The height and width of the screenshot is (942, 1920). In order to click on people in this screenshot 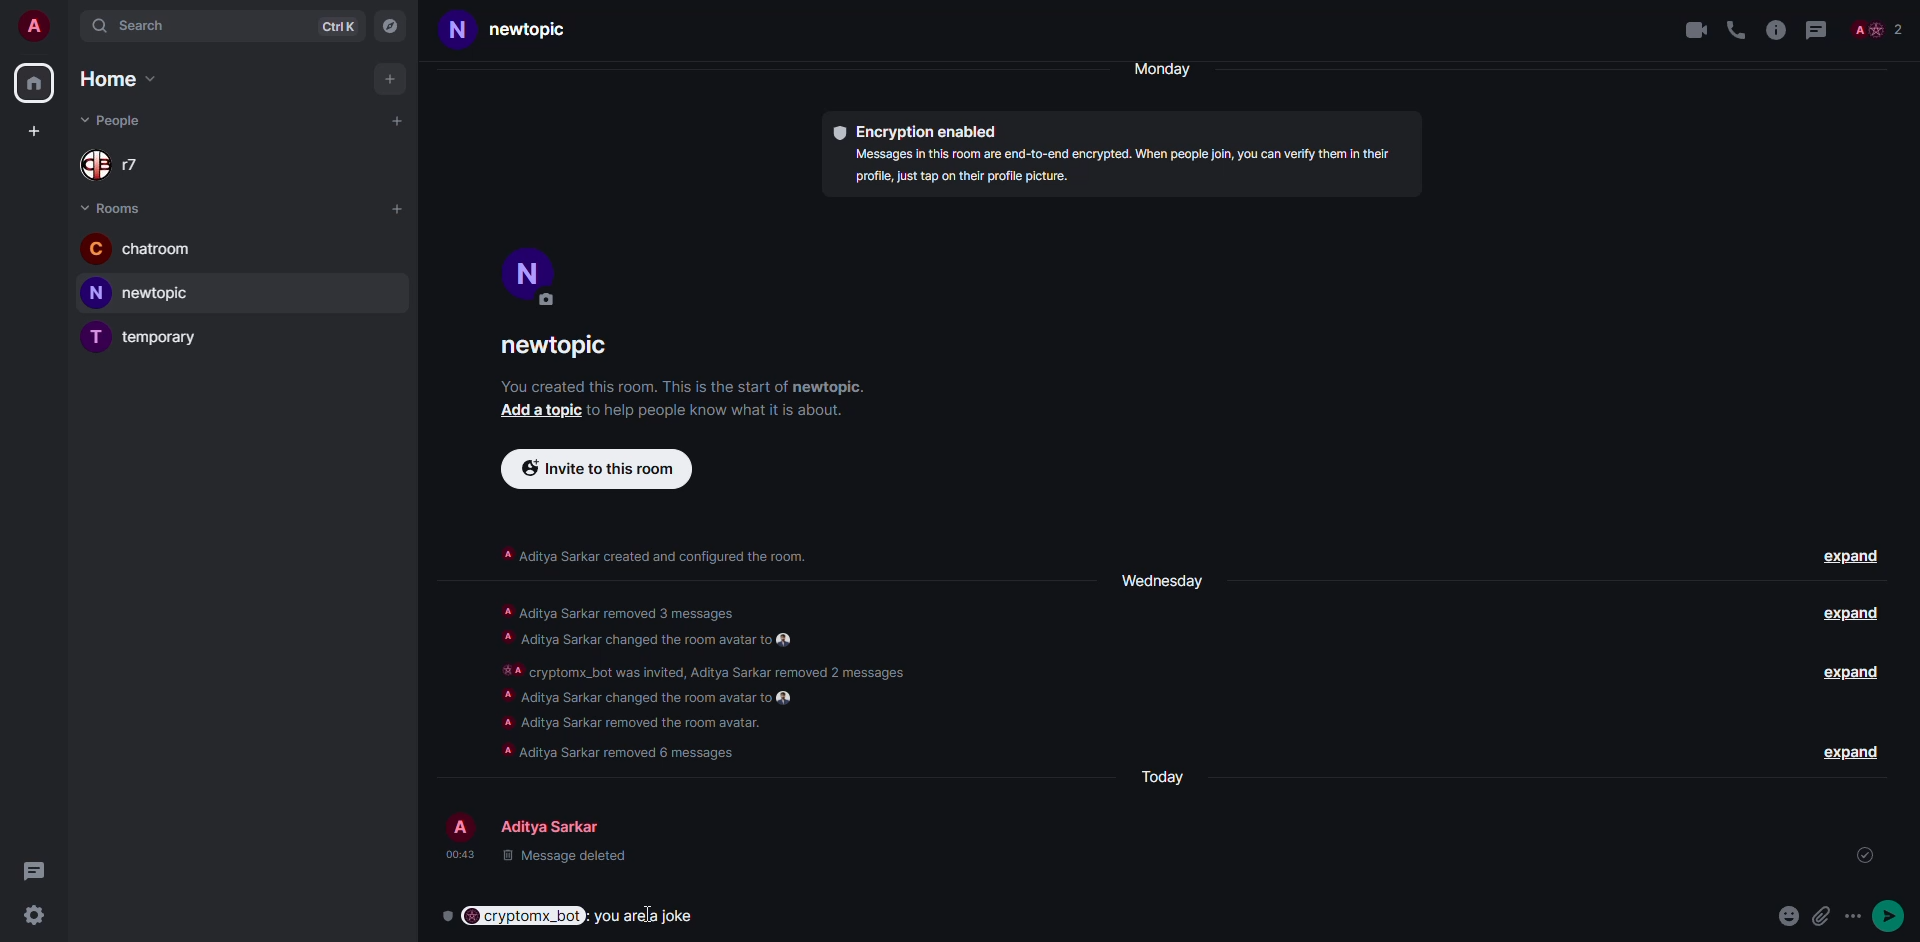, I will do `click(1881, 29)`.